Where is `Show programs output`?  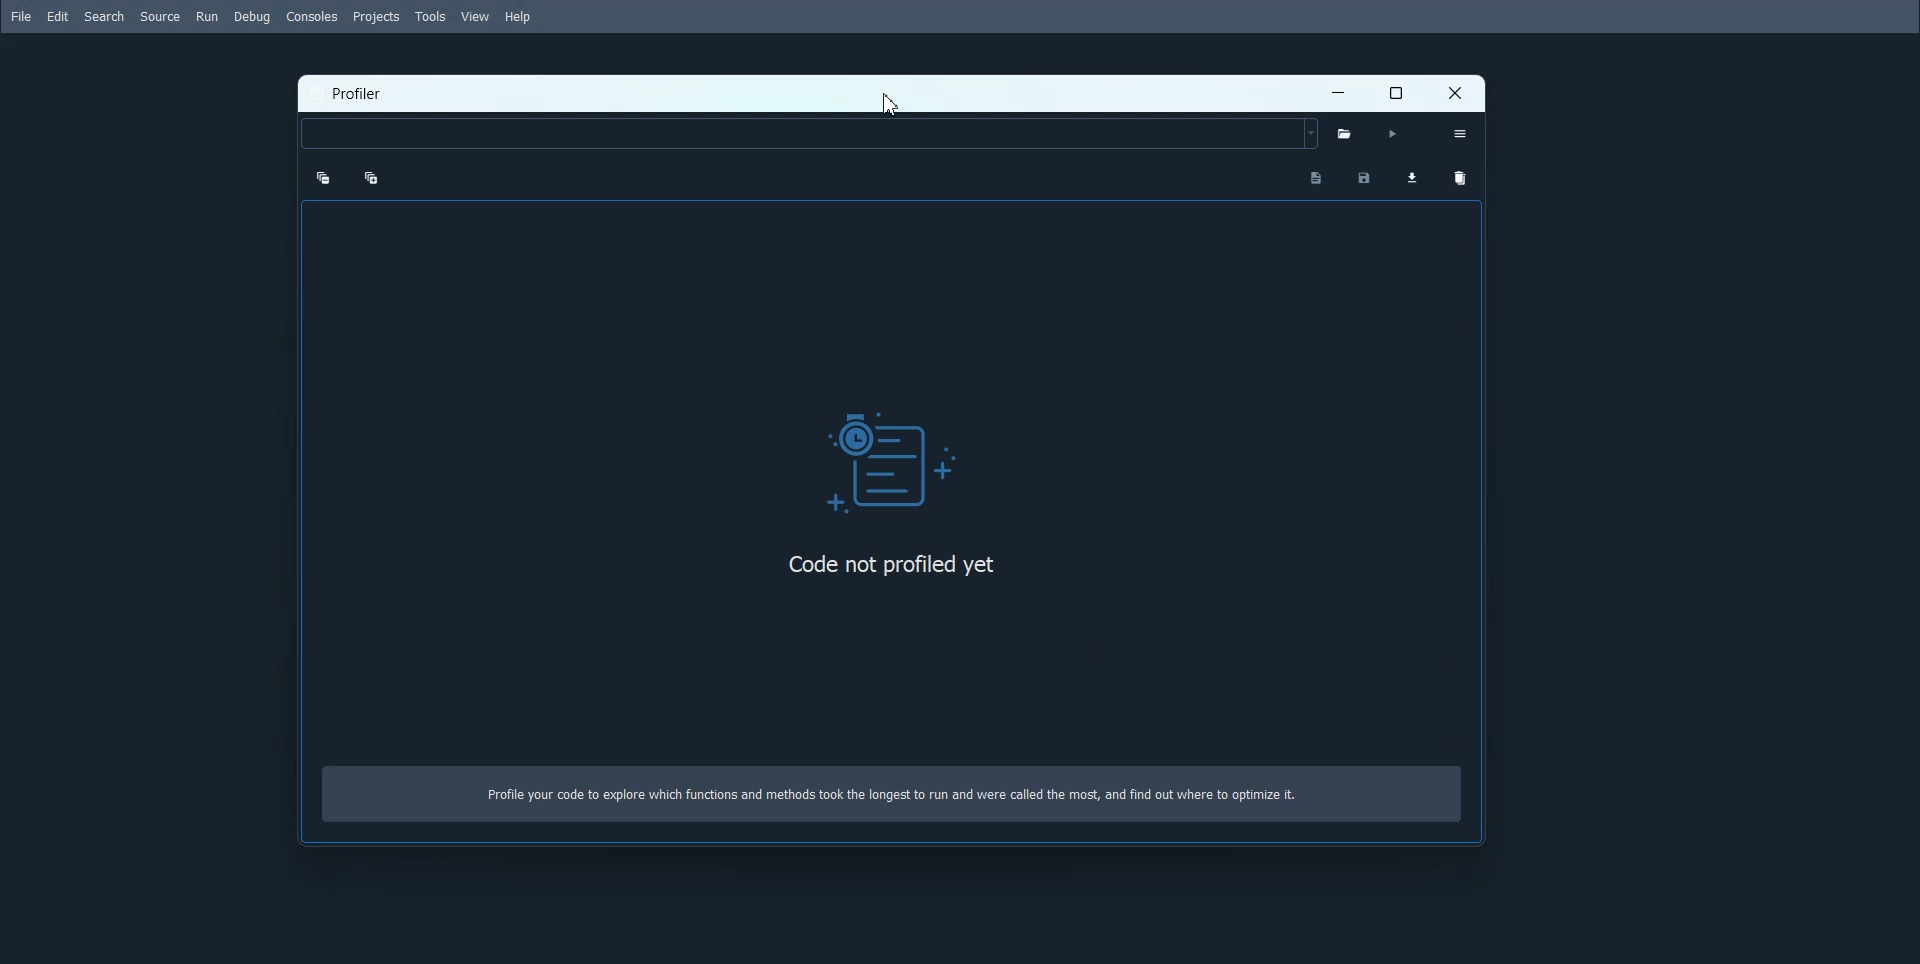
Show programs output is located at coordinates (1316, 178).